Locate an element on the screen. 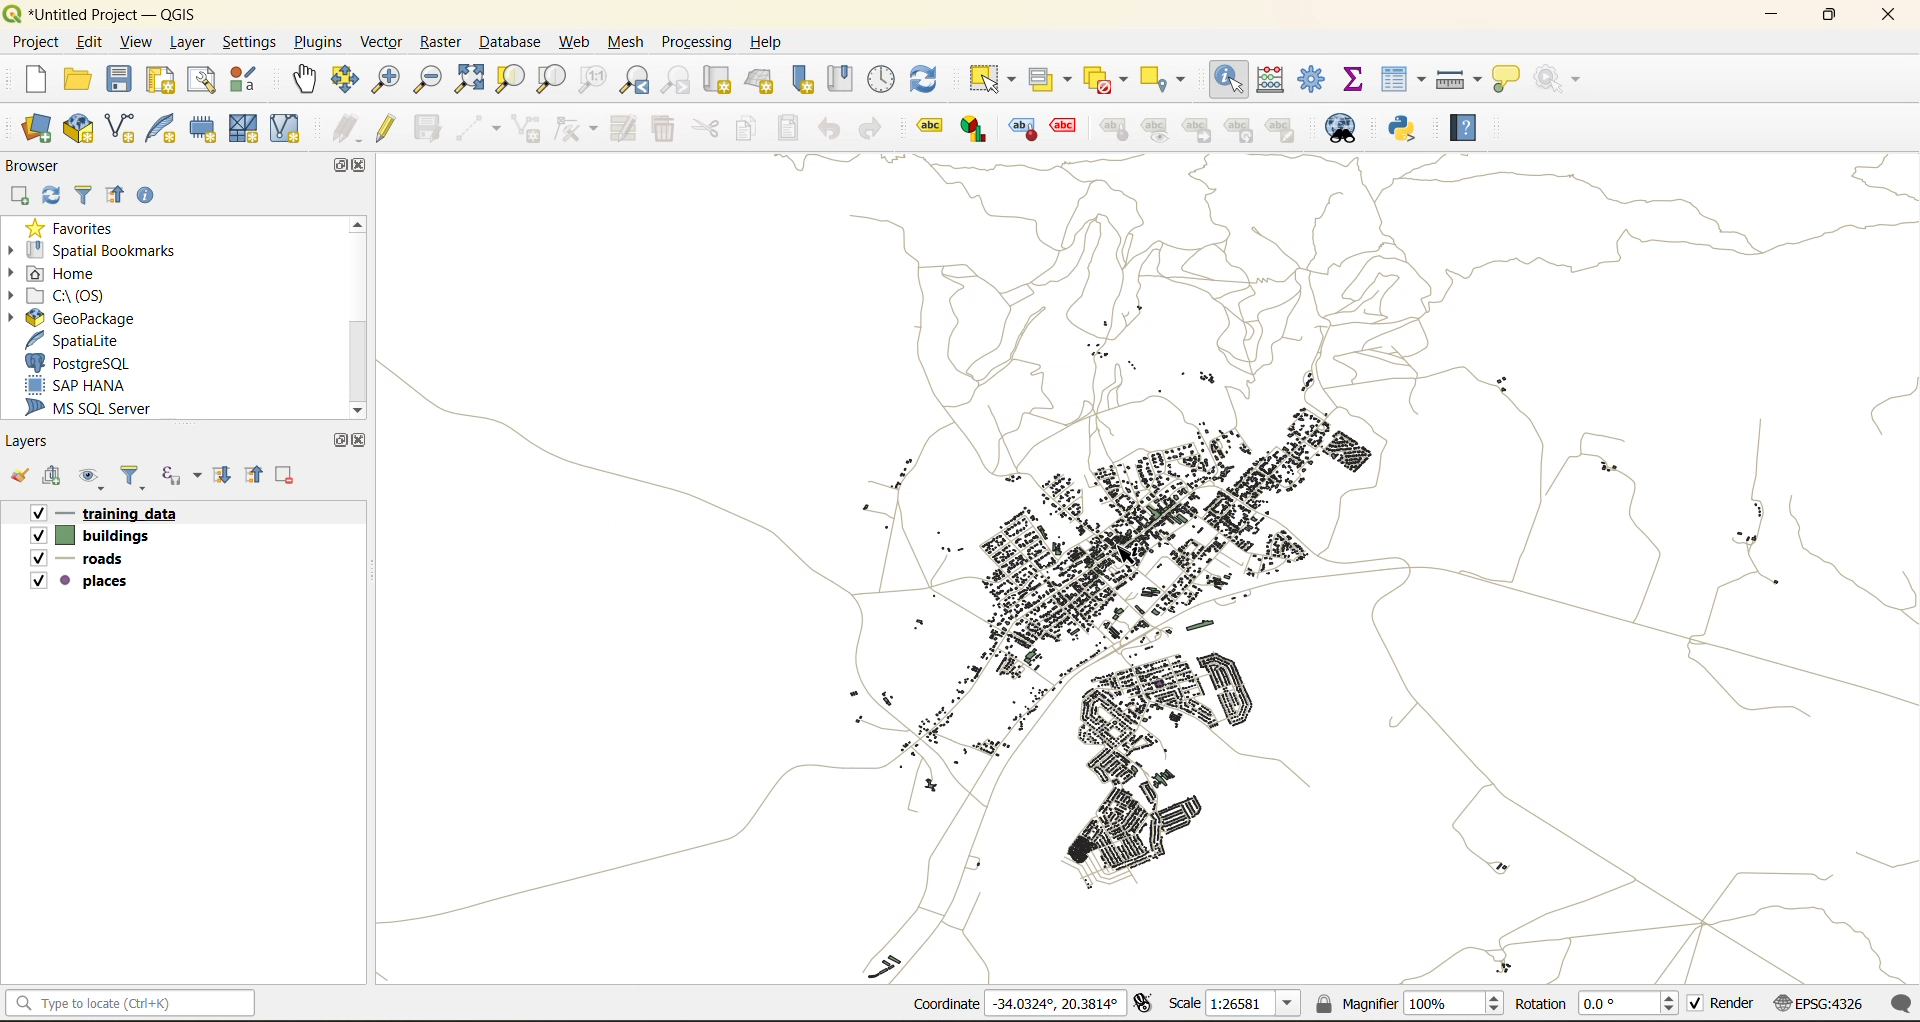 The width and height of the screenshot is (1920, 1022). show layout is located at coordinates (203, 80).